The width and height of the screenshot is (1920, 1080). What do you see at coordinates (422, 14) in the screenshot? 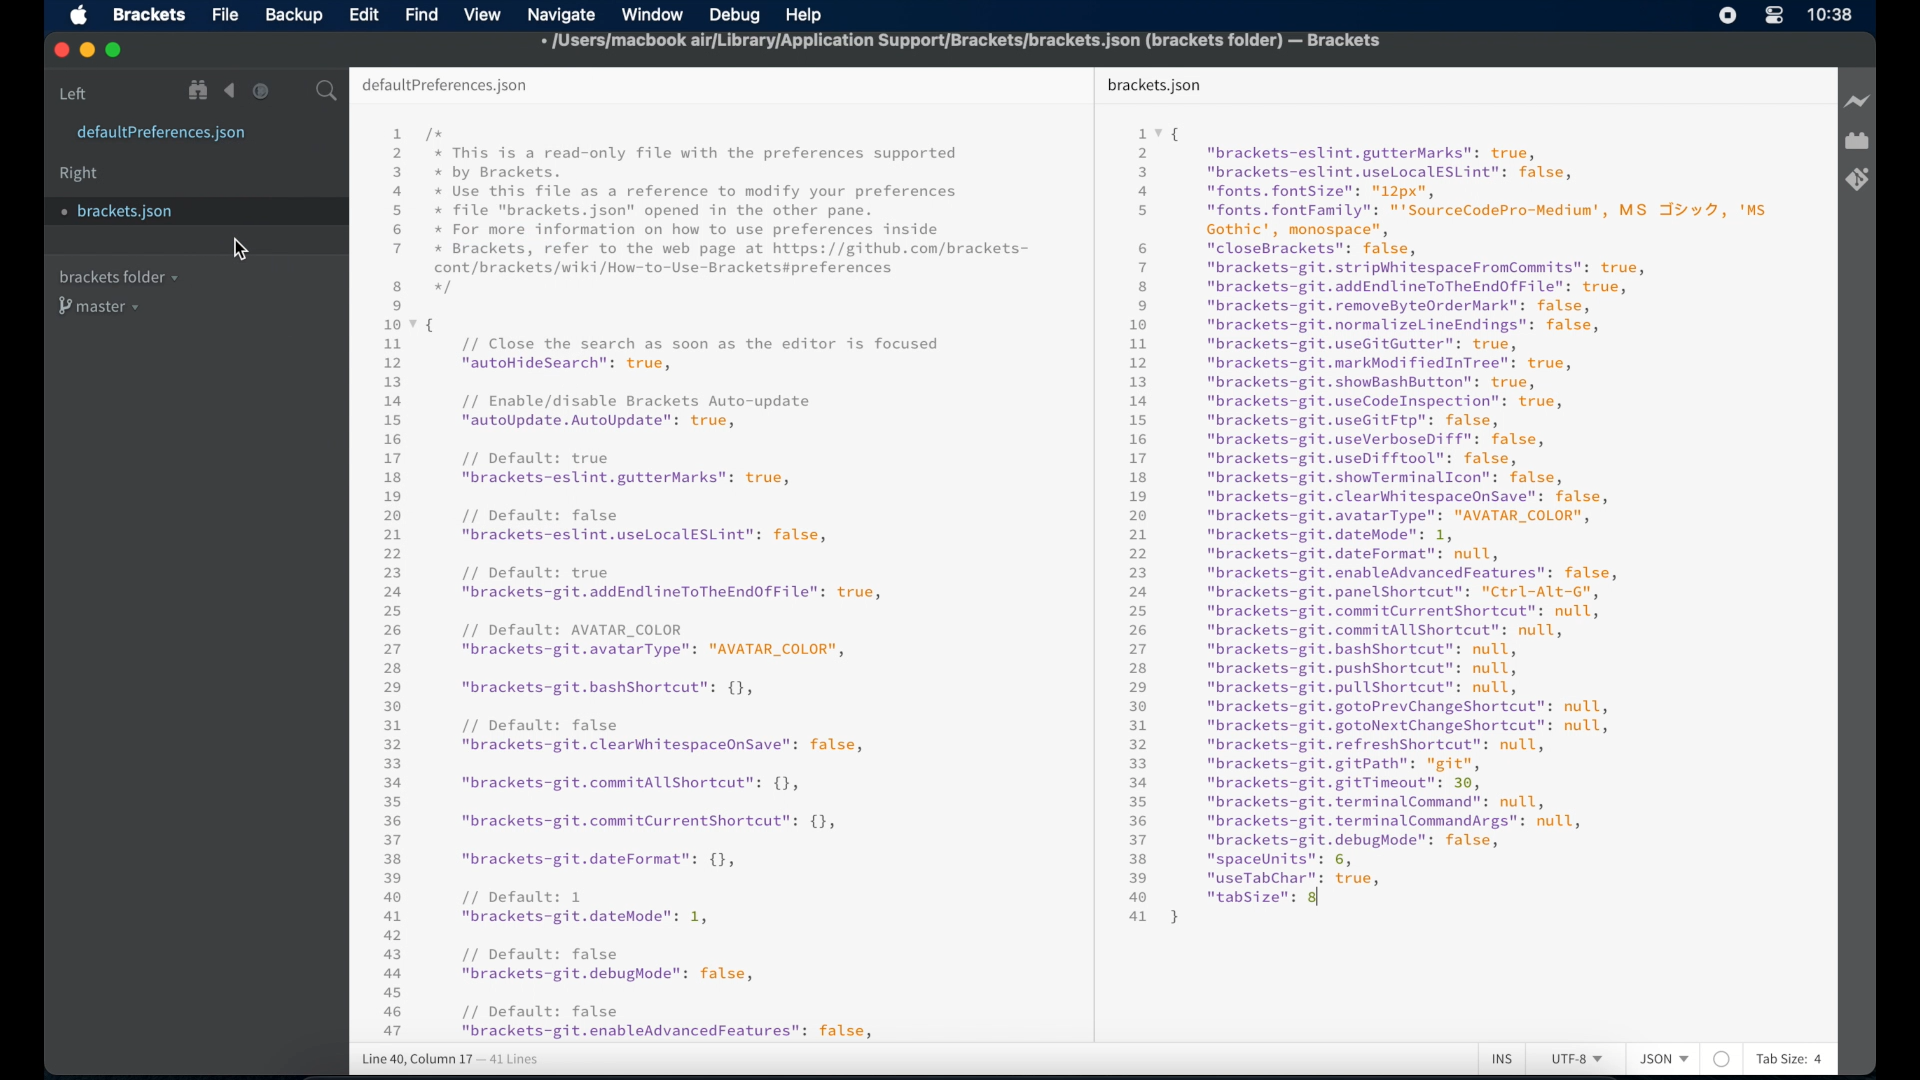
I see `find` at bounding box center [422, 14].